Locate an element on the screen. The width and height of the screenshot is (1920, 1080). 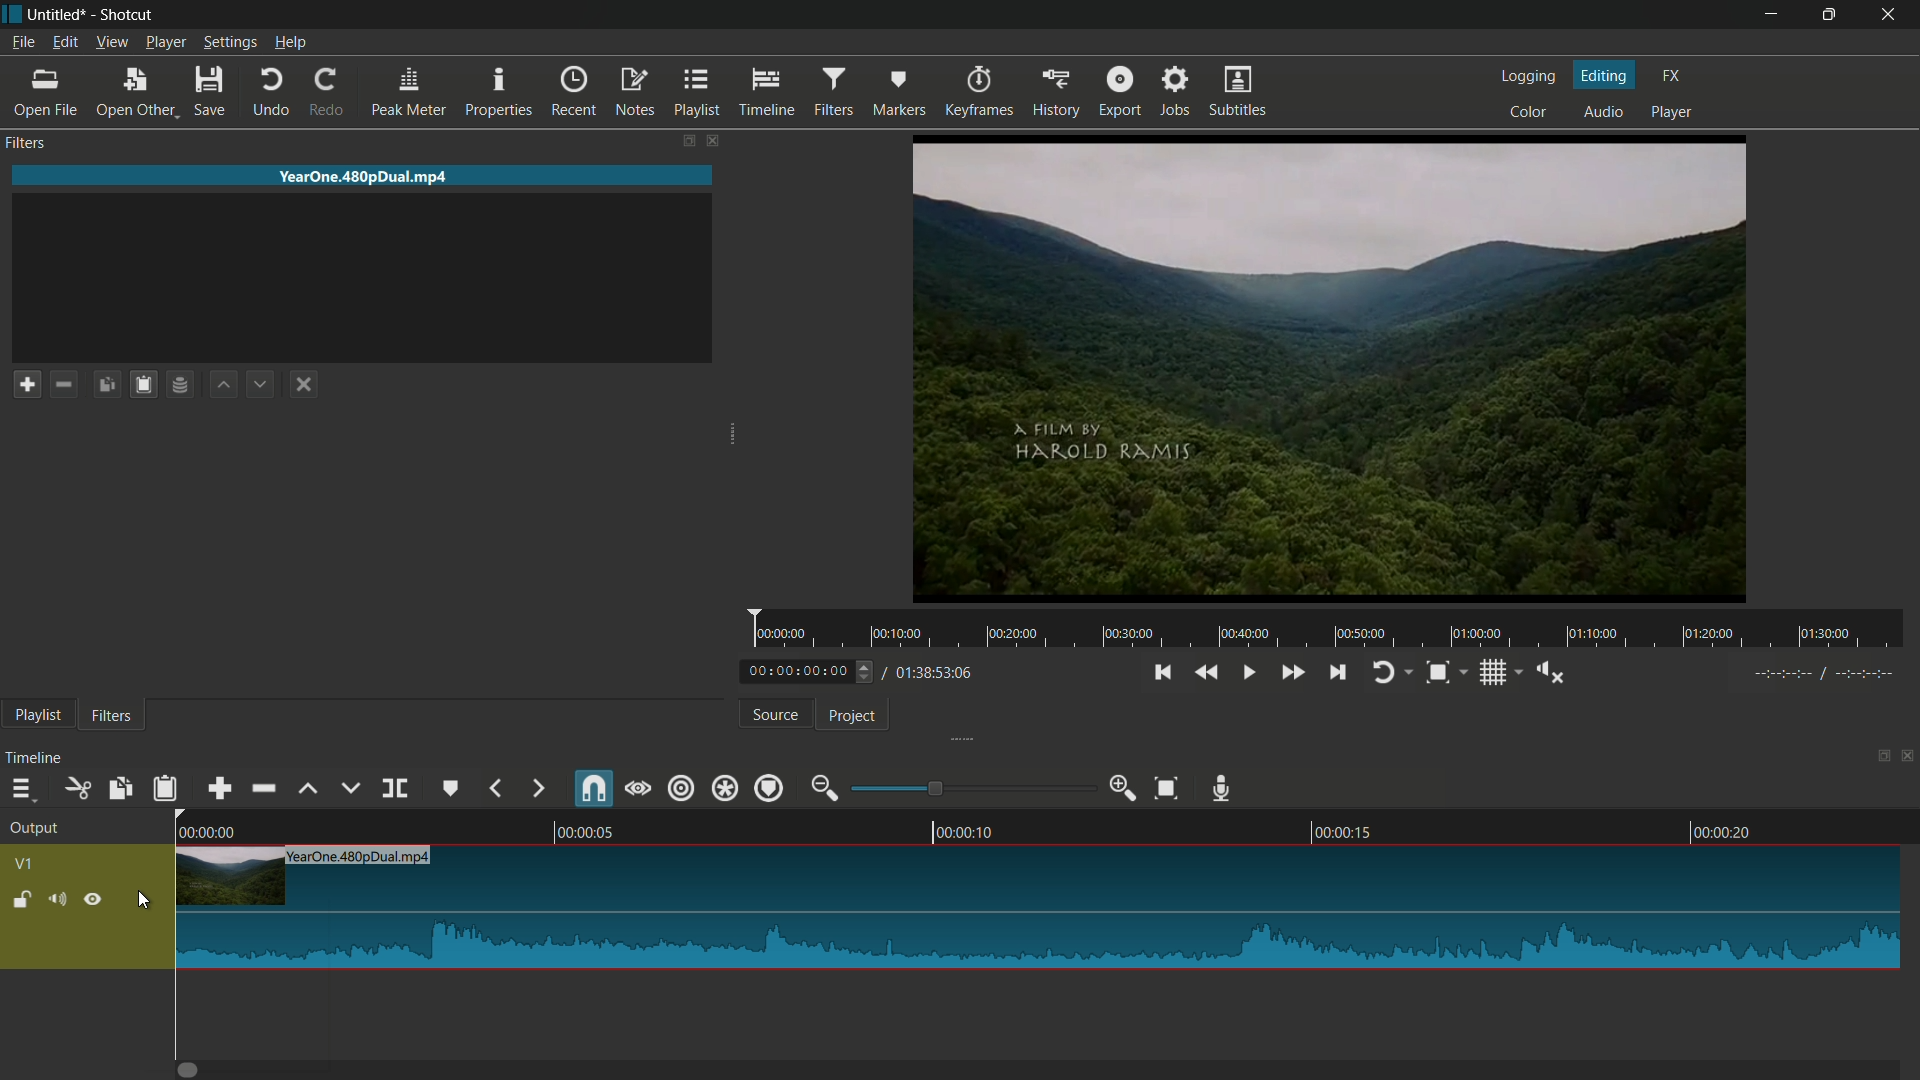
change layout is located at coordinates (687, 140).